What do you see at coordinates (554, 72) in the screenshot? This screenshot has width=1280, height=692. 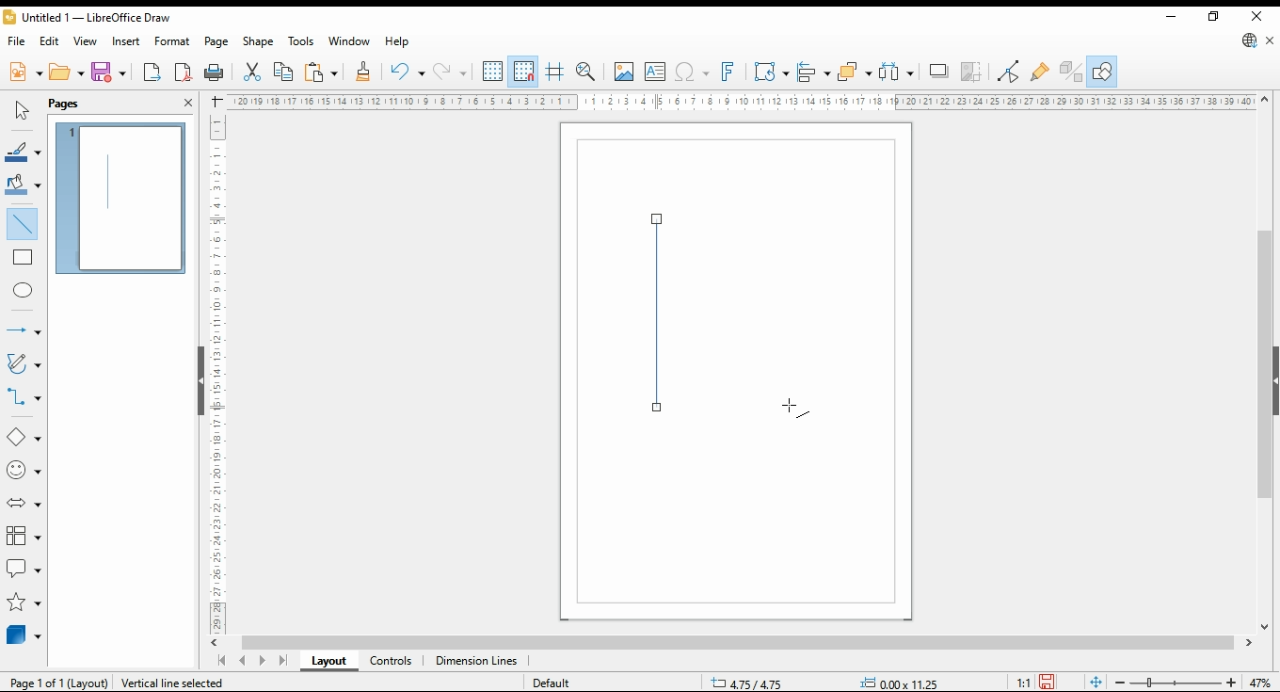 I see `helplines while moving` at bounding box center [554, 72].